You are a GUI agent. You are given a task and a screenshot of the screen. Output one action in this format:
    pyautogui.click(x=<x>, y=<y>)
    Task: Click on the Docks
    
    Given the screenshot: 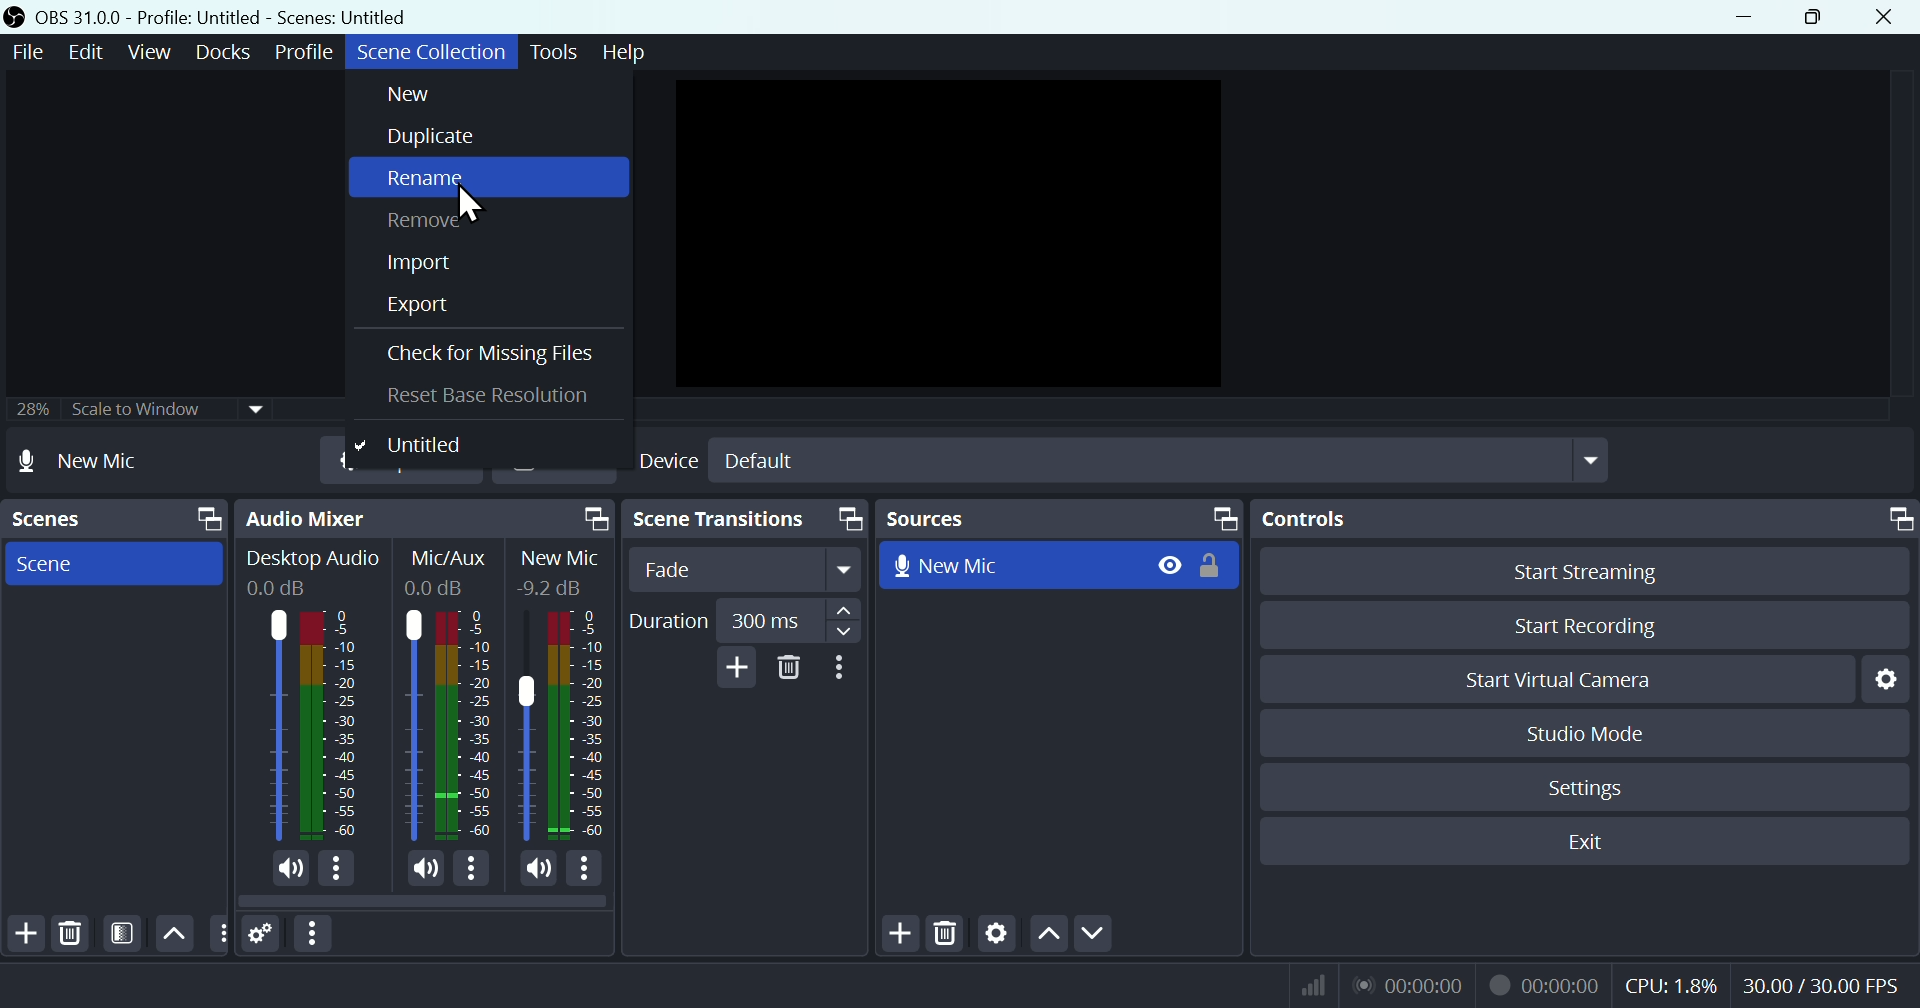 What is the action you would take?
    pyautogui.click(x=219, y=56)
    